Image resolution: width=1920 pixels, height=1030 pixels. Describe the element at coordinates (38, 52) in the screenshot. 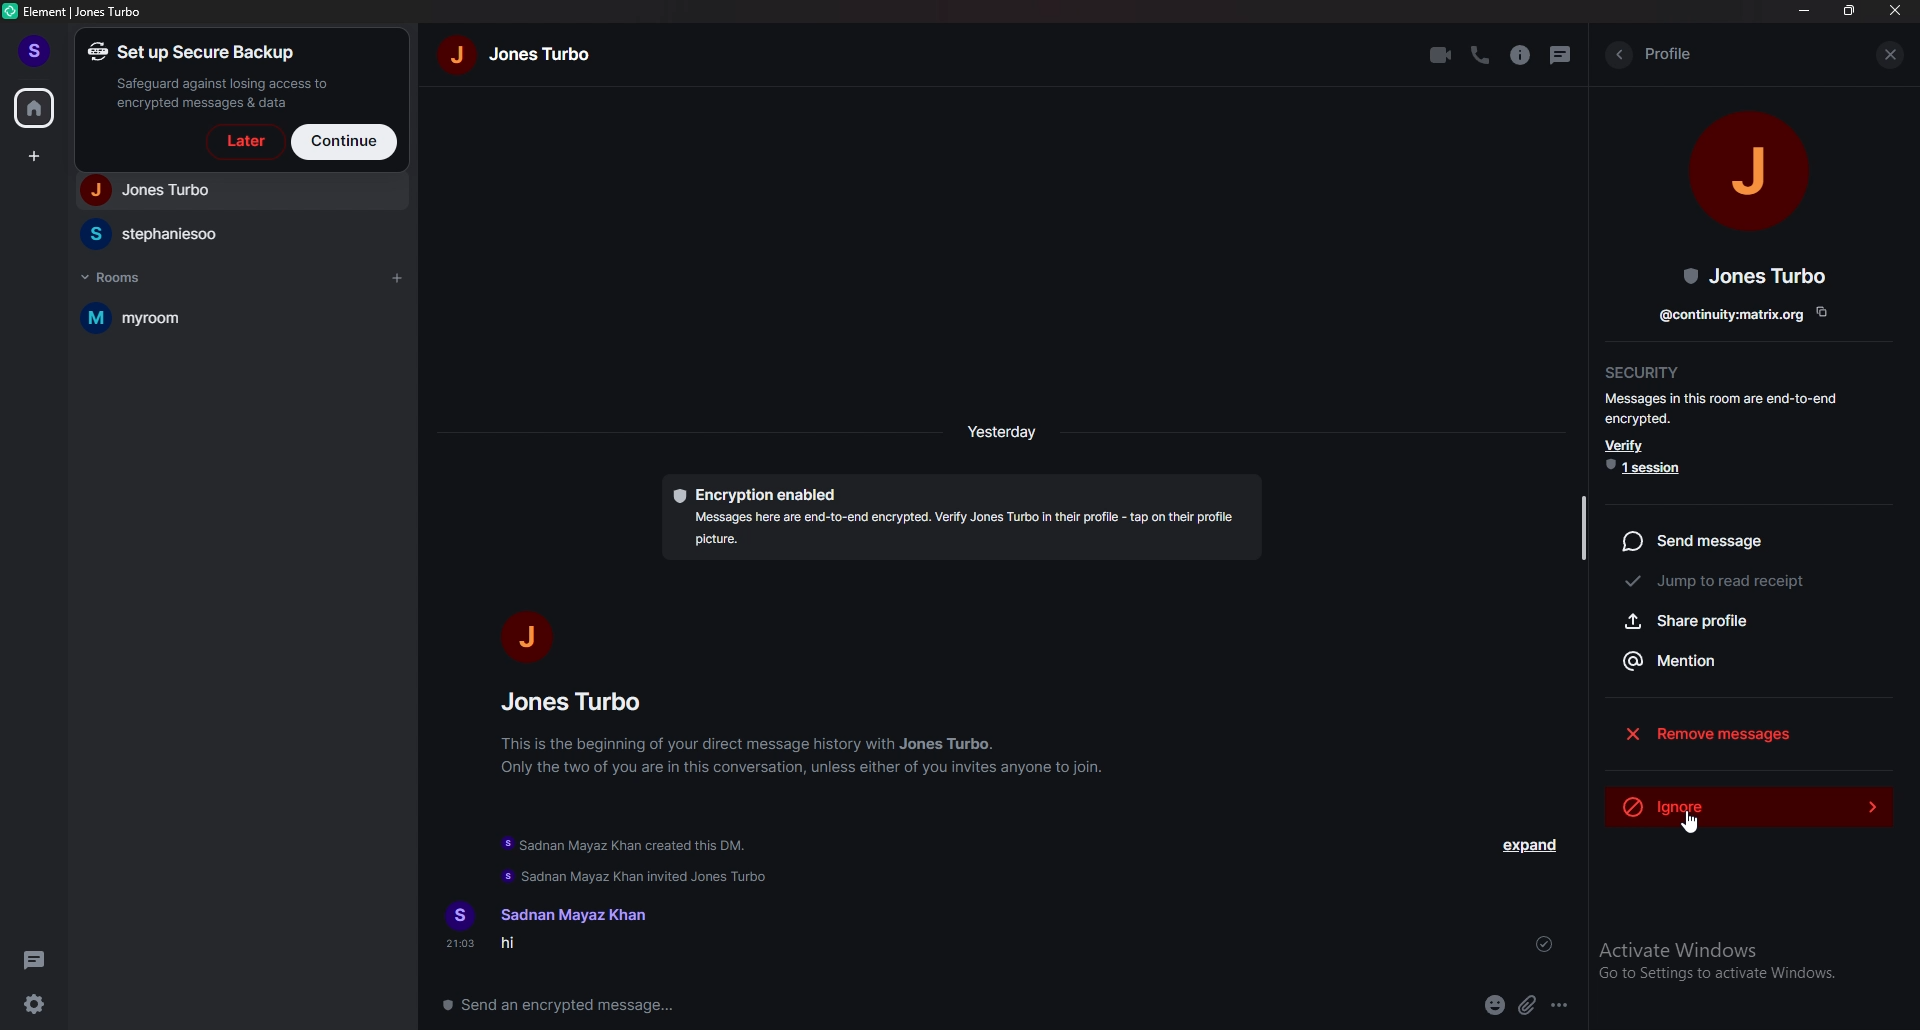

I see `profile` at that location.